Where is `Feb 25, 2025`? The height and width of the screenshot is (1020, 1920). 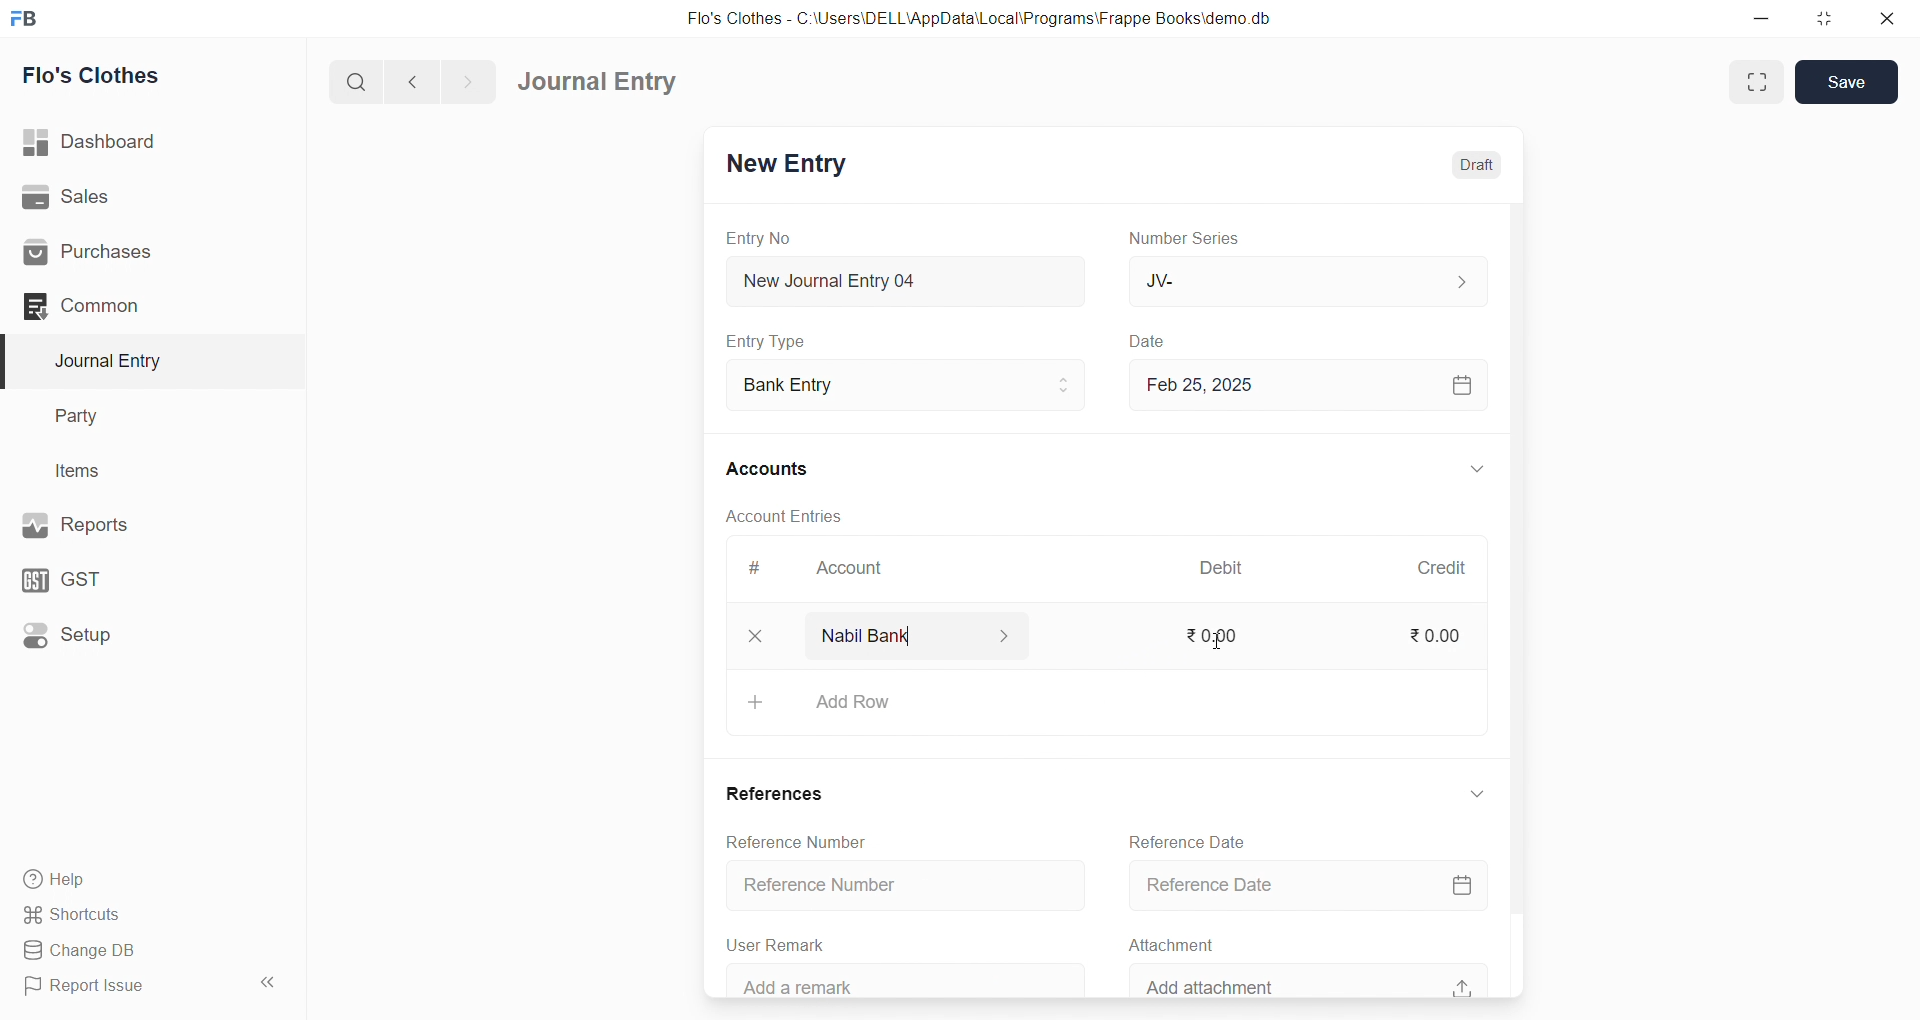
Feb 25, 2025 is located at coordinates (1304, 384).